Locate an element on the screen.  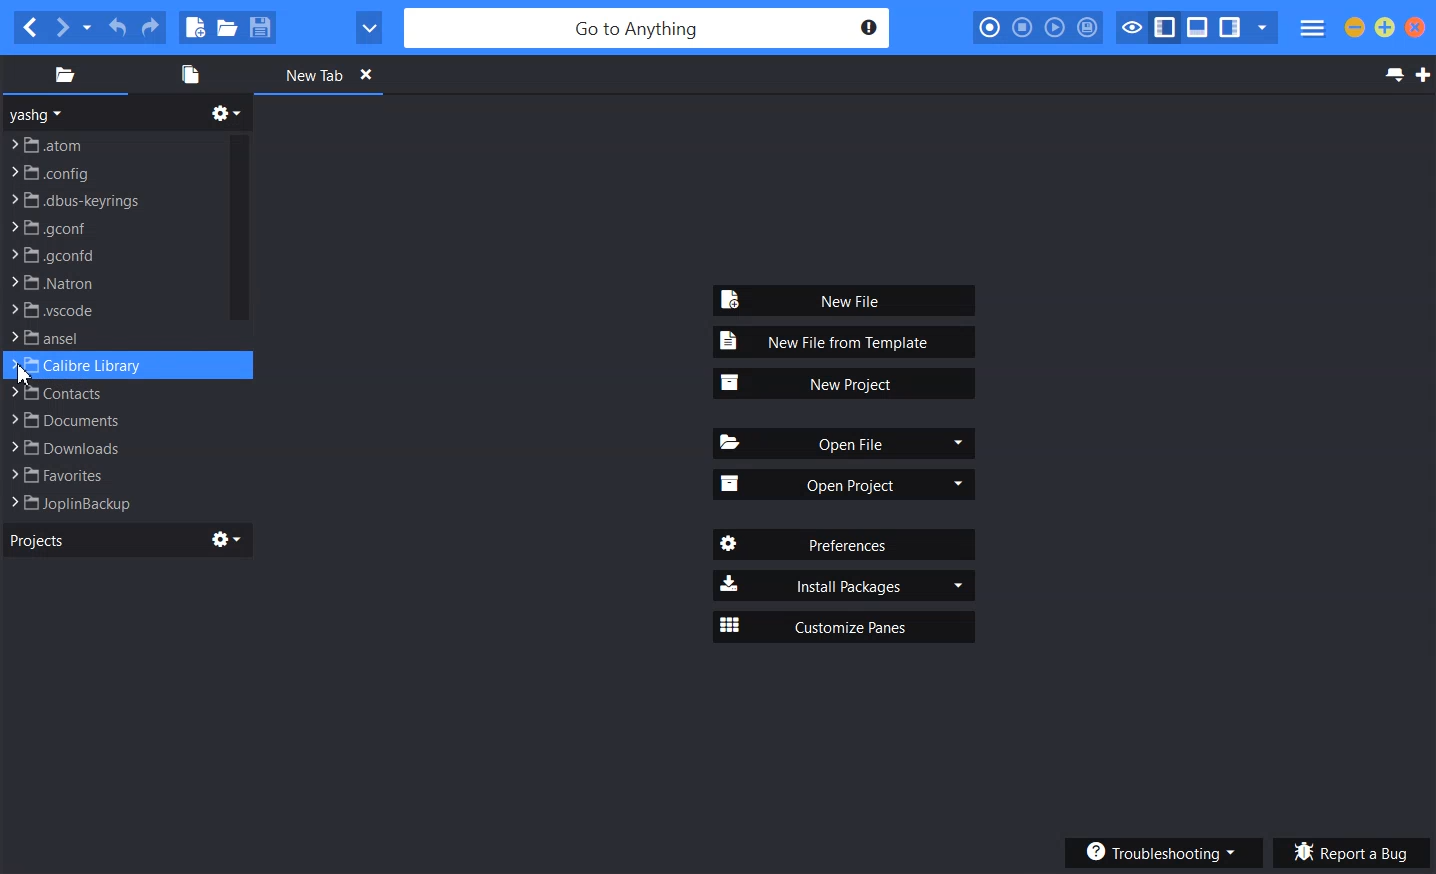
Vertical scroll bar is located at coordinates (239, 322).